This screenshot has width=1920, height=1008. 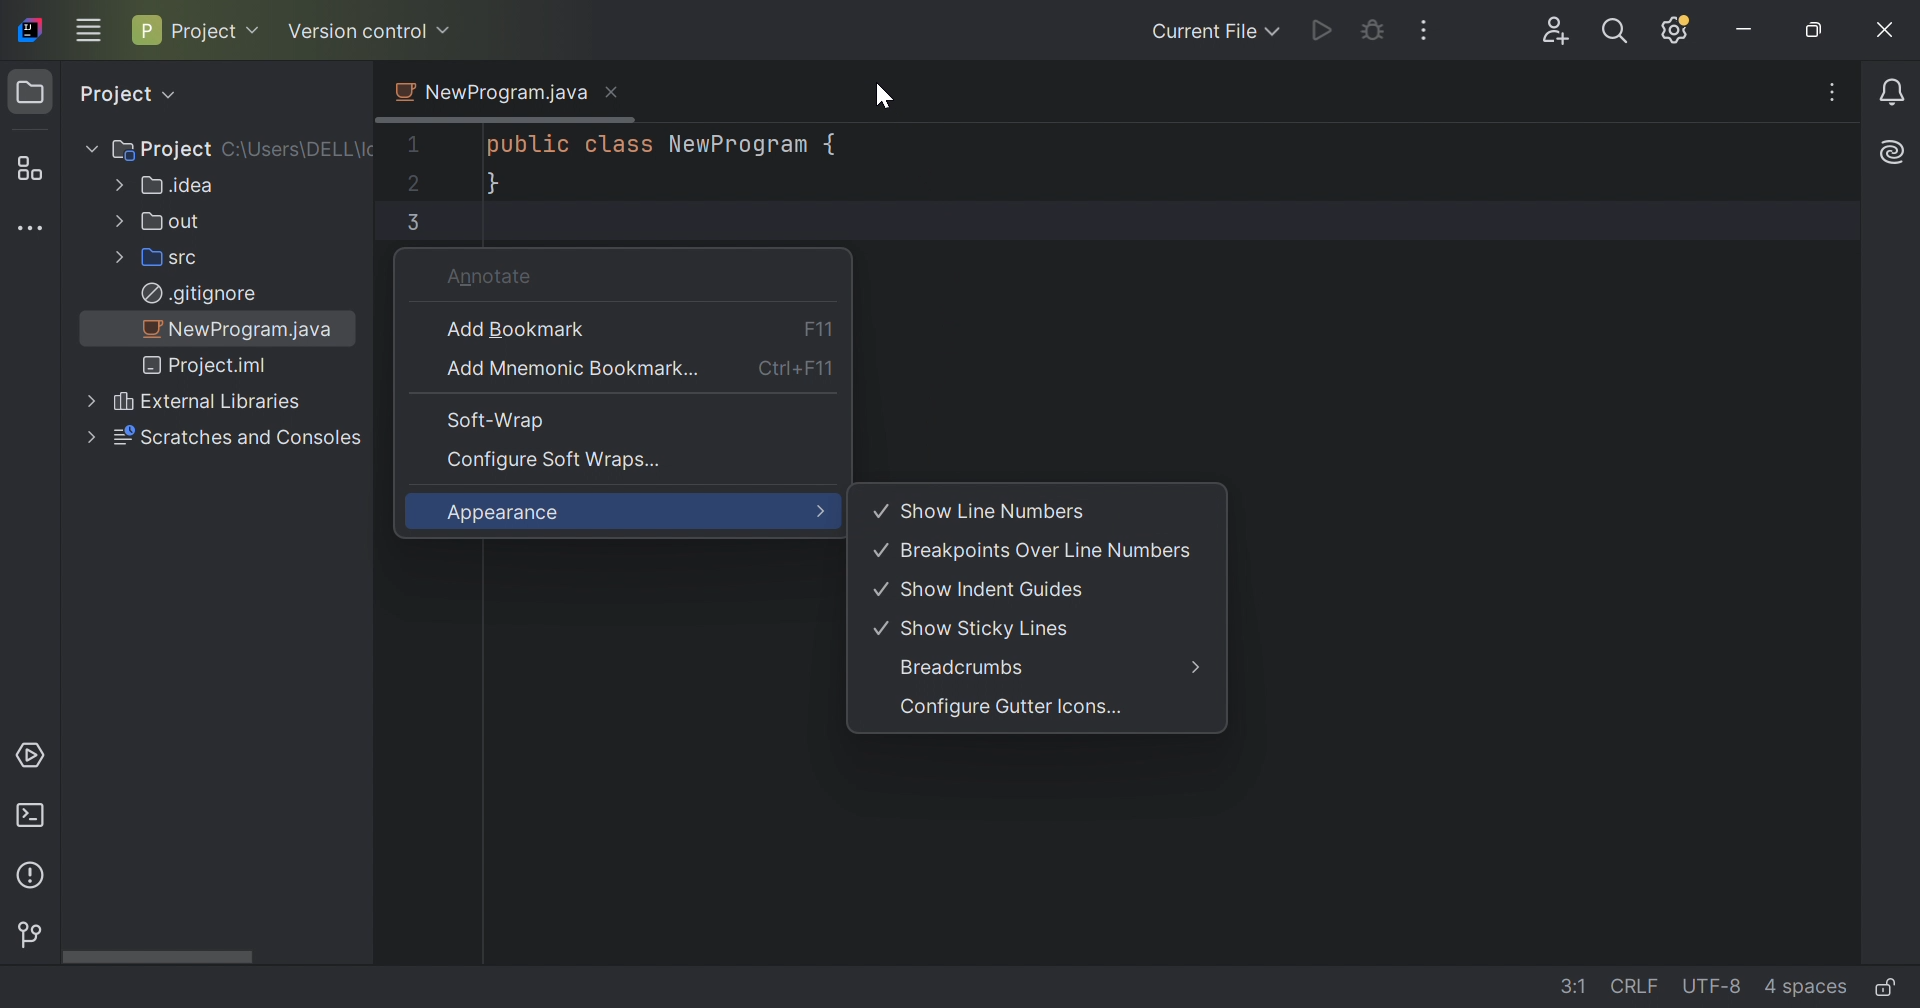 What do you see at coordinates (357, 31) in the screenshot?
I see `Version control` at bounding box center [357, 31].